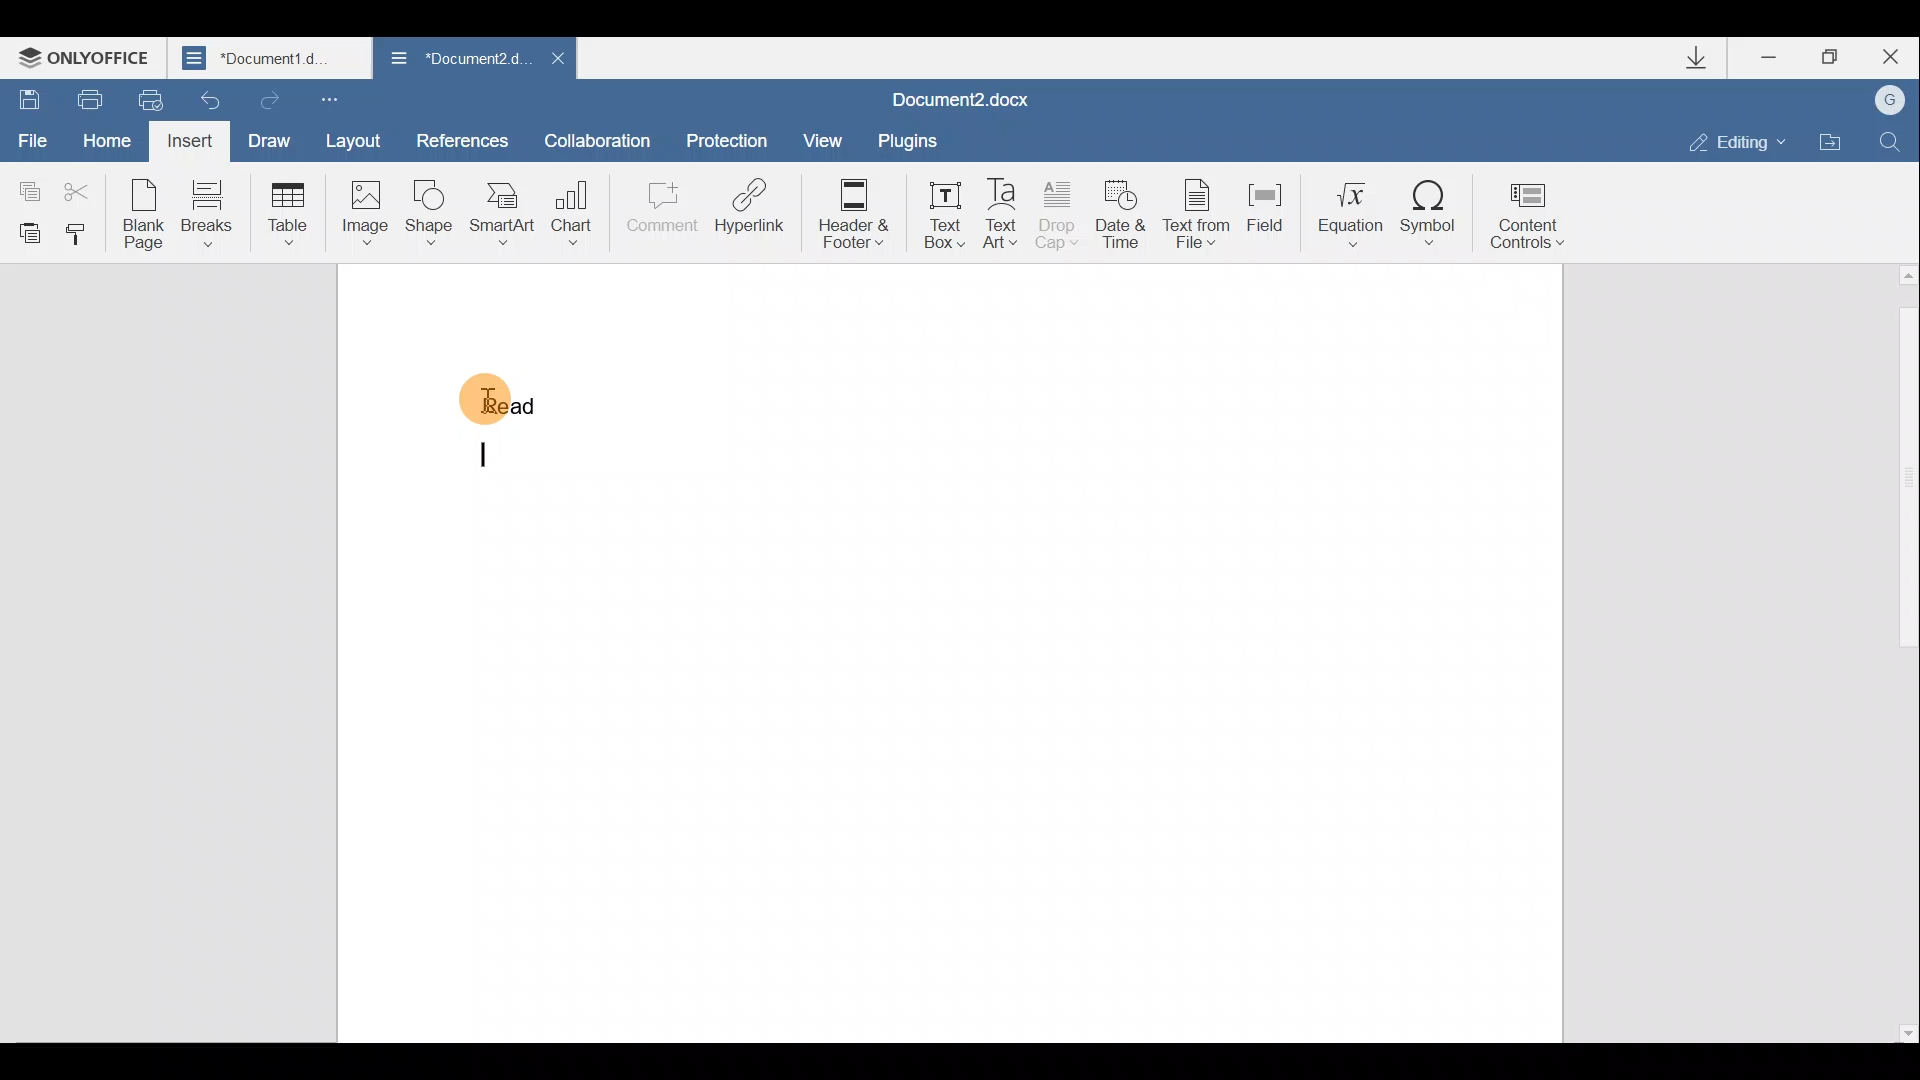 The height and width of the screenshot is (1080, 1920). What do you see at coordinates (1099, 650) in the screenshot?
I see `Working area` at bounding box center [1099, 650].